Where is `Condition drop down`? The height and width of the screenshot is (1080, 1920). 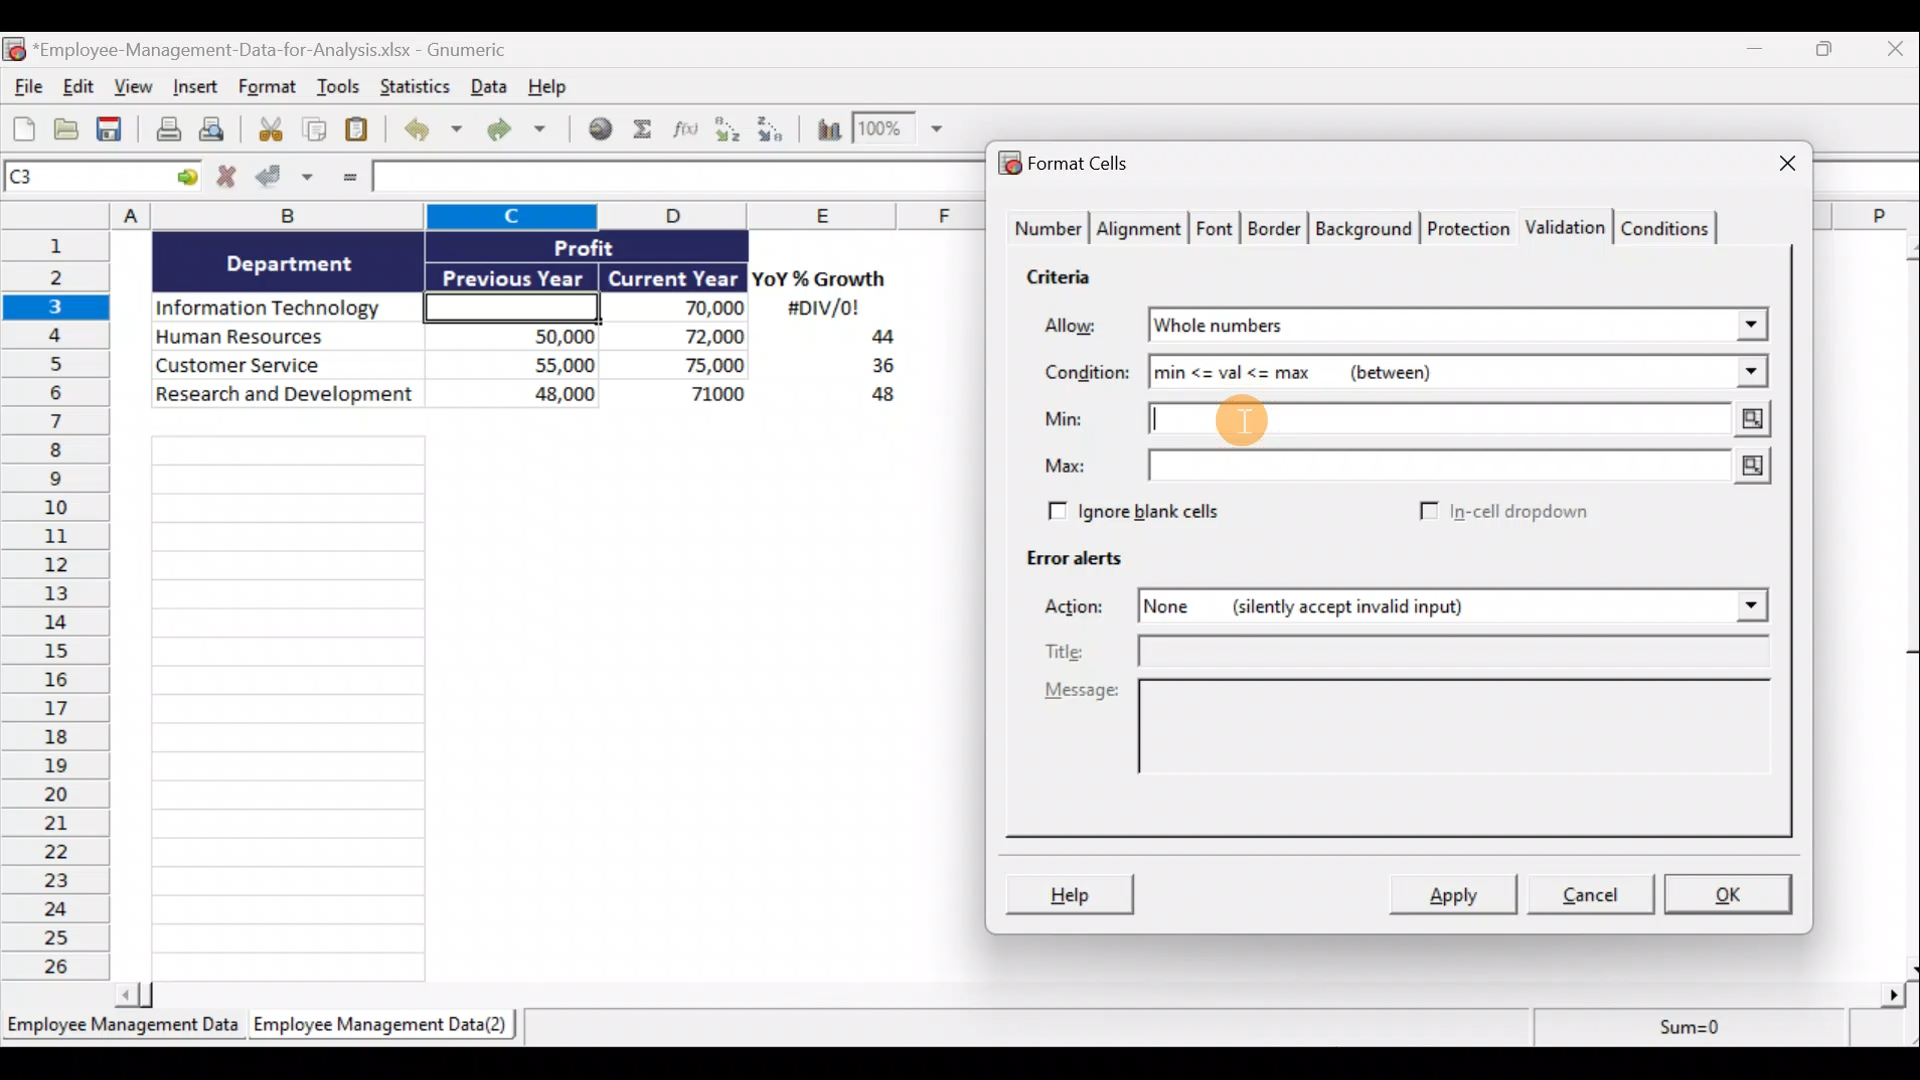
Condition drop down is located at coordinates (1752, 373).